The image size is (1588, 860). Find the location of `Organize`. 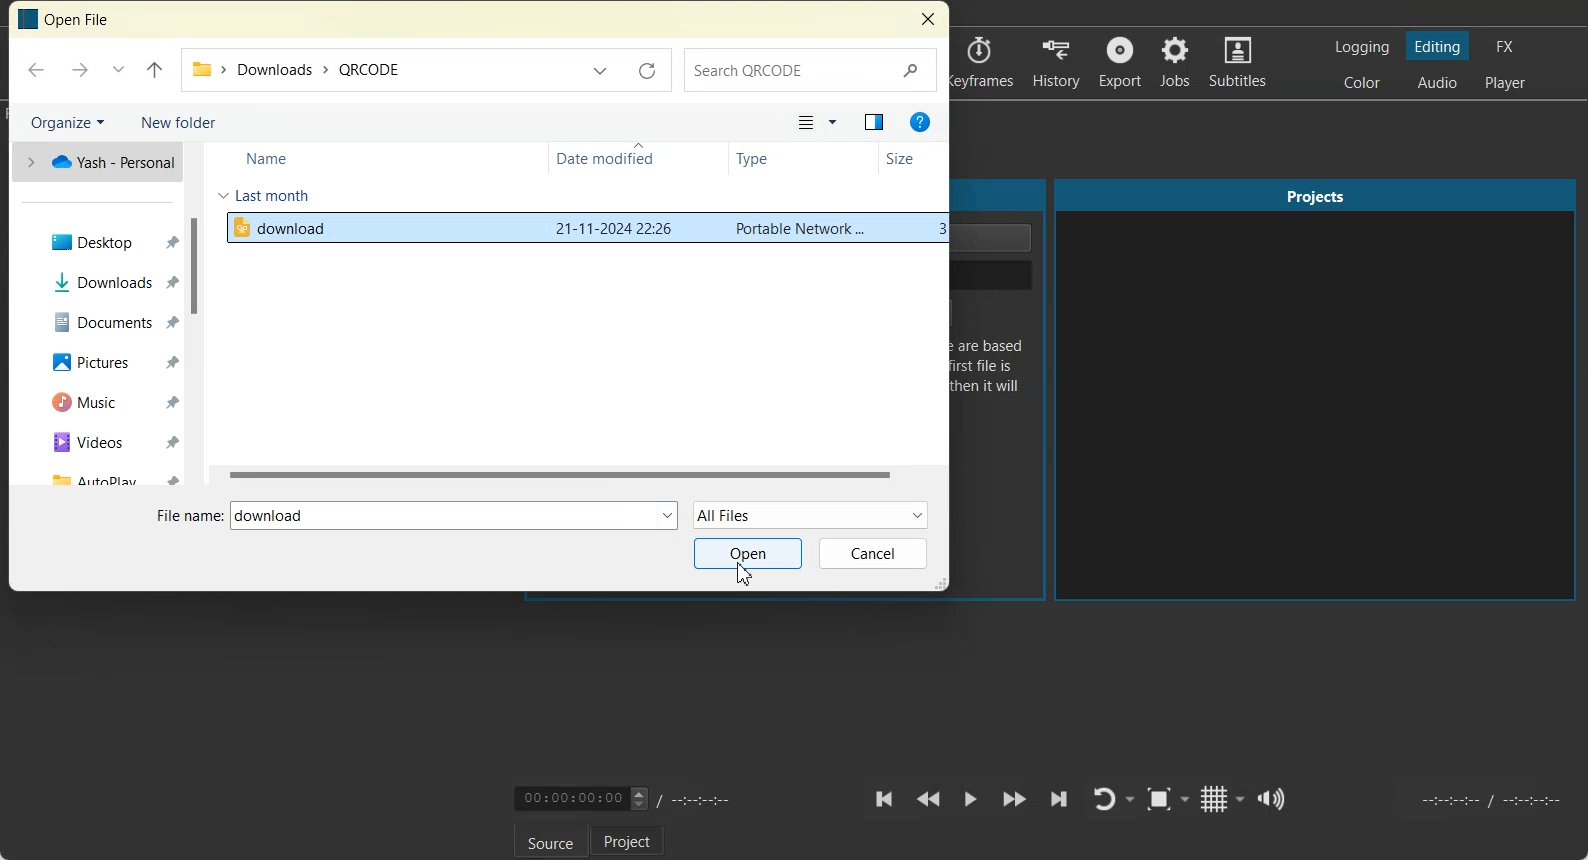

Organize is located at coordinates (66, 120).